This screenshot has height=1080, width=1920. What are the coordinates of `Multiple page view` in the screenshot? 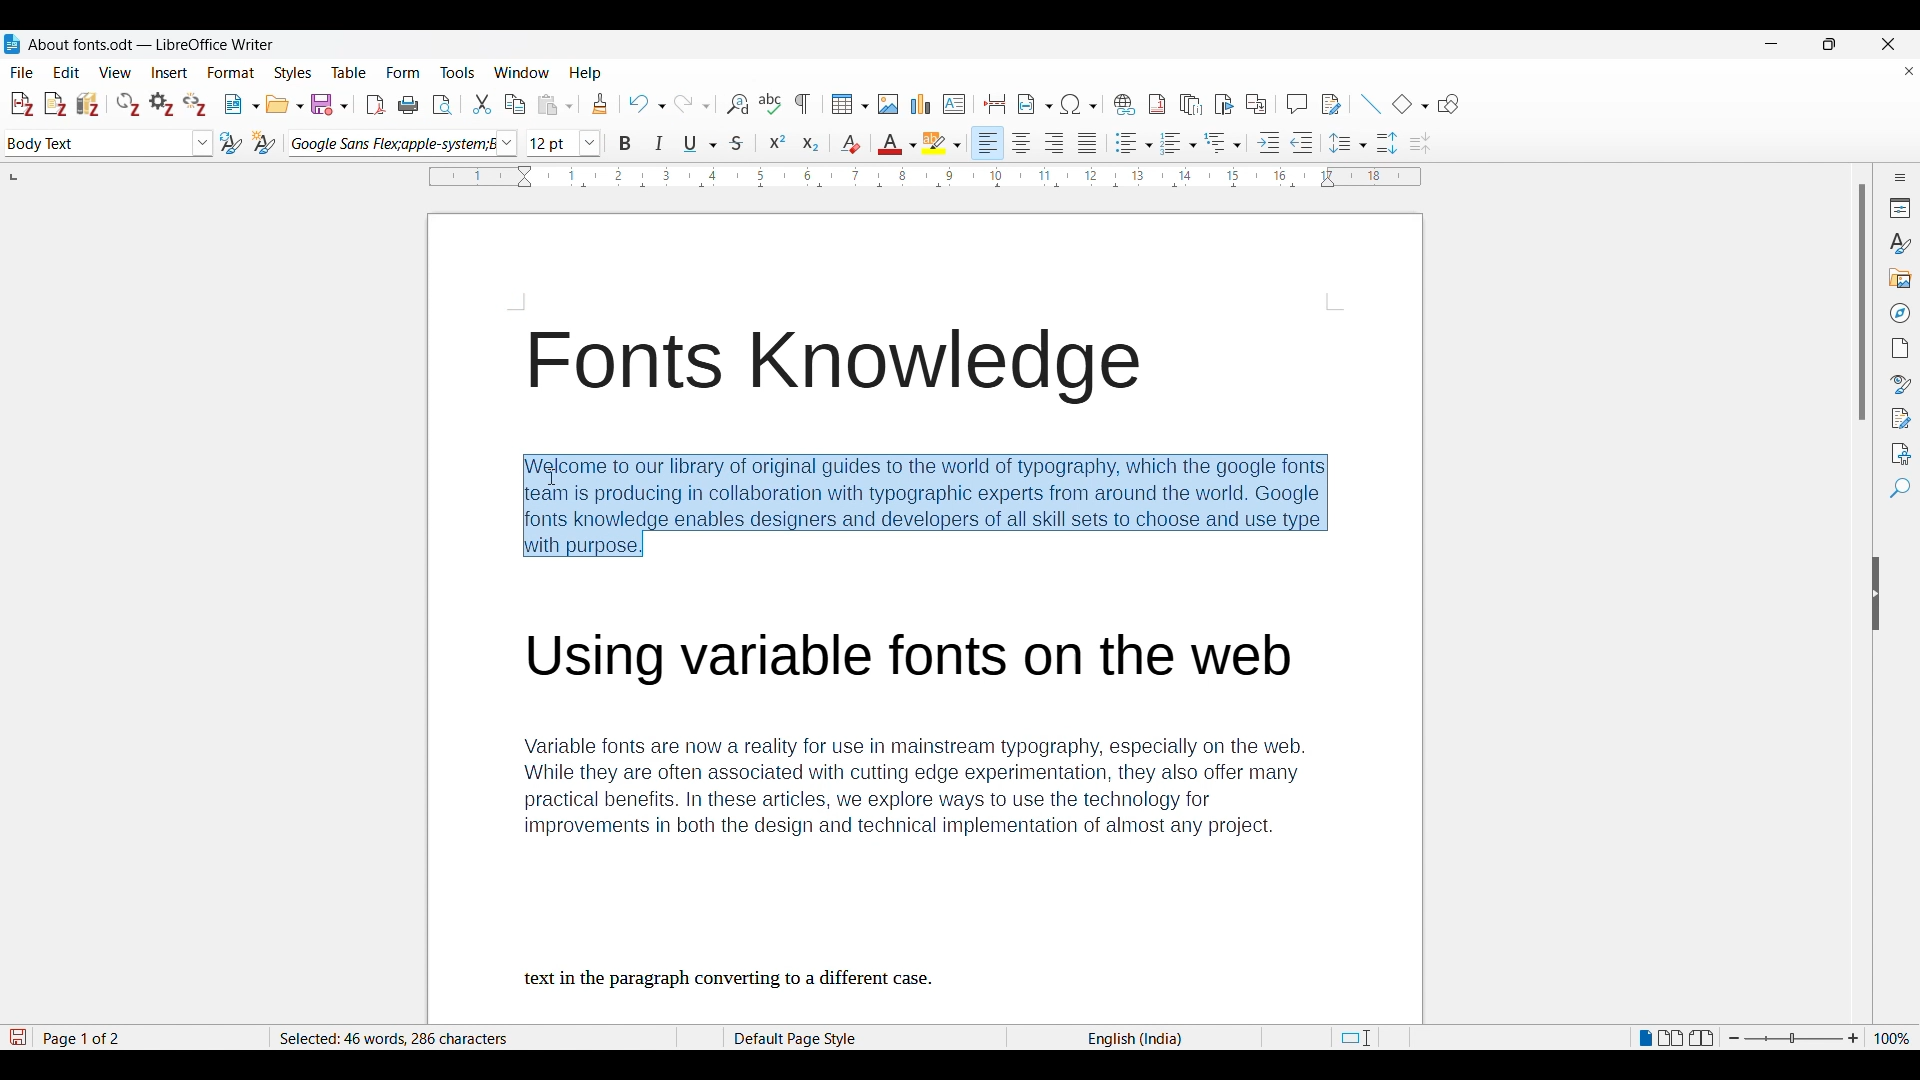 It's located at (1671, 1038).